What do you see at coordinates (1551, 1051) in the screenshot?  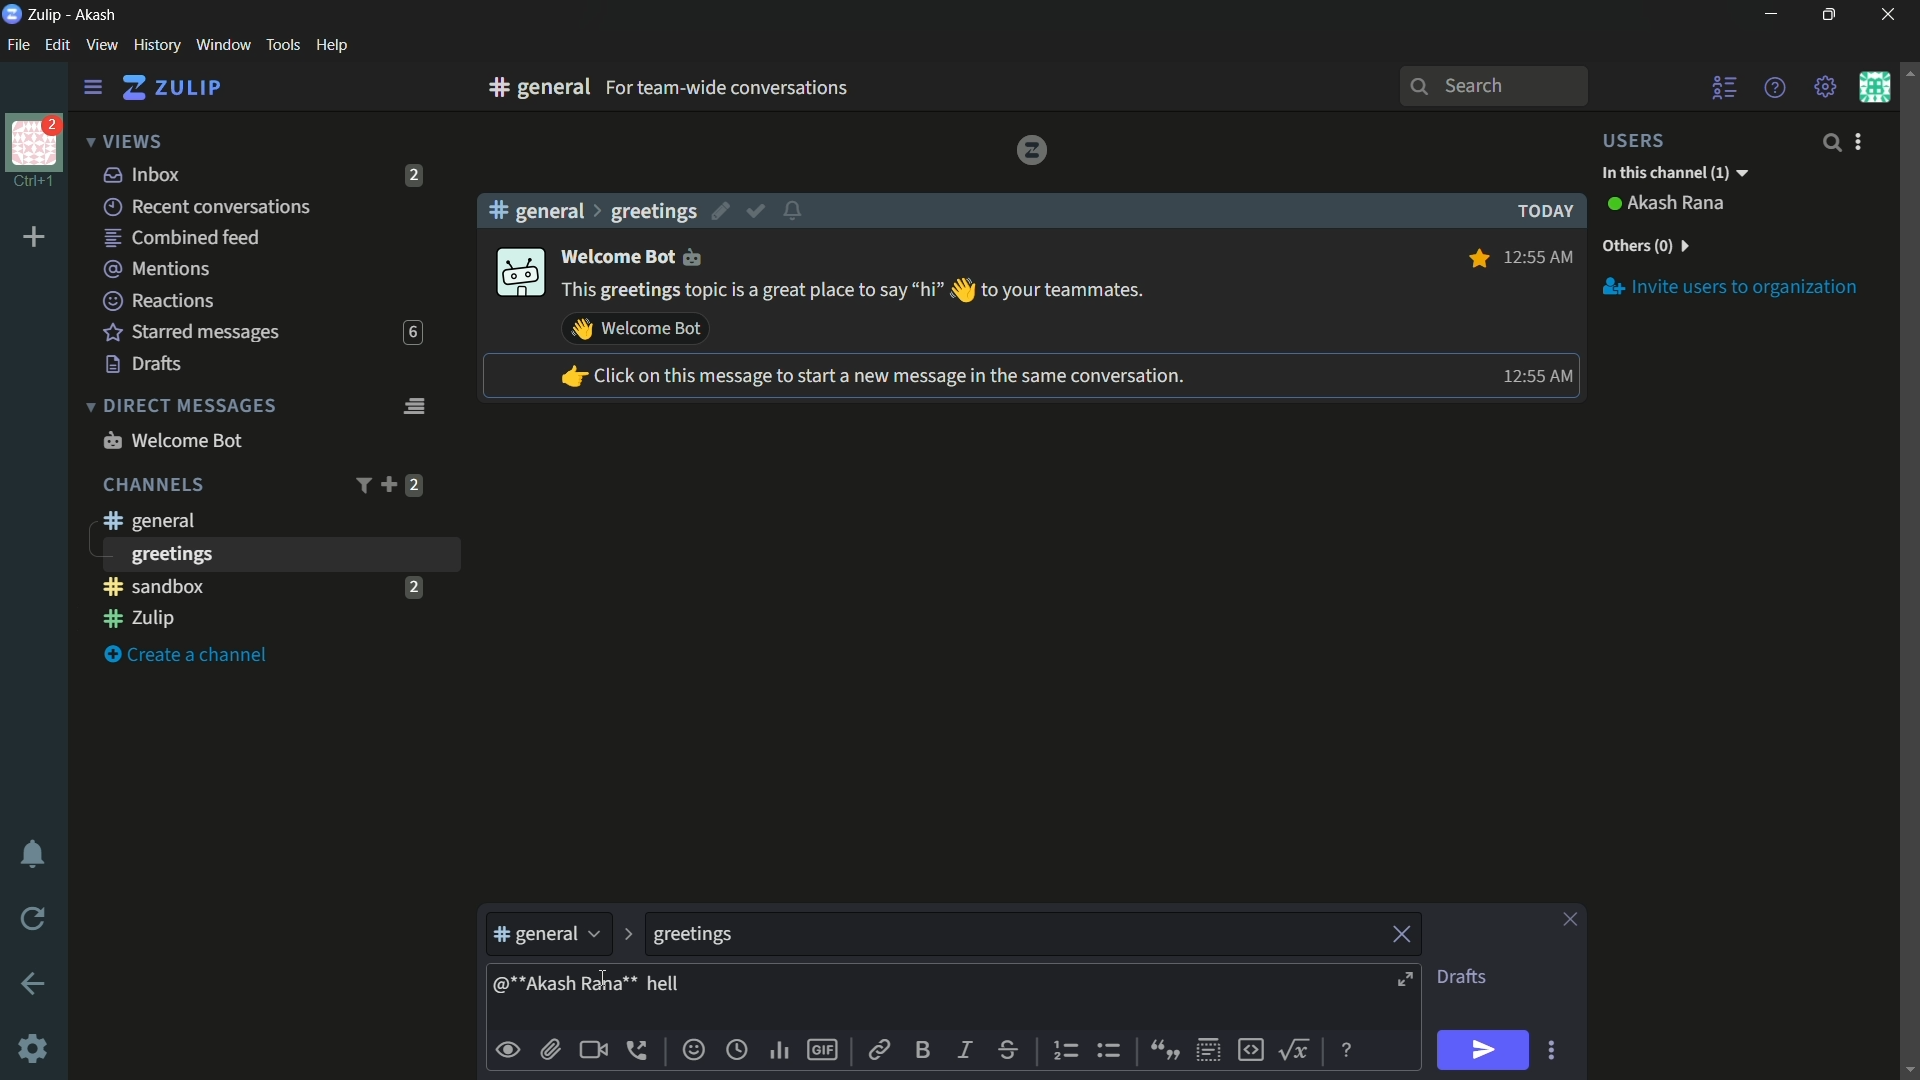 I see `send options` at bounding box center [1551, 1051].